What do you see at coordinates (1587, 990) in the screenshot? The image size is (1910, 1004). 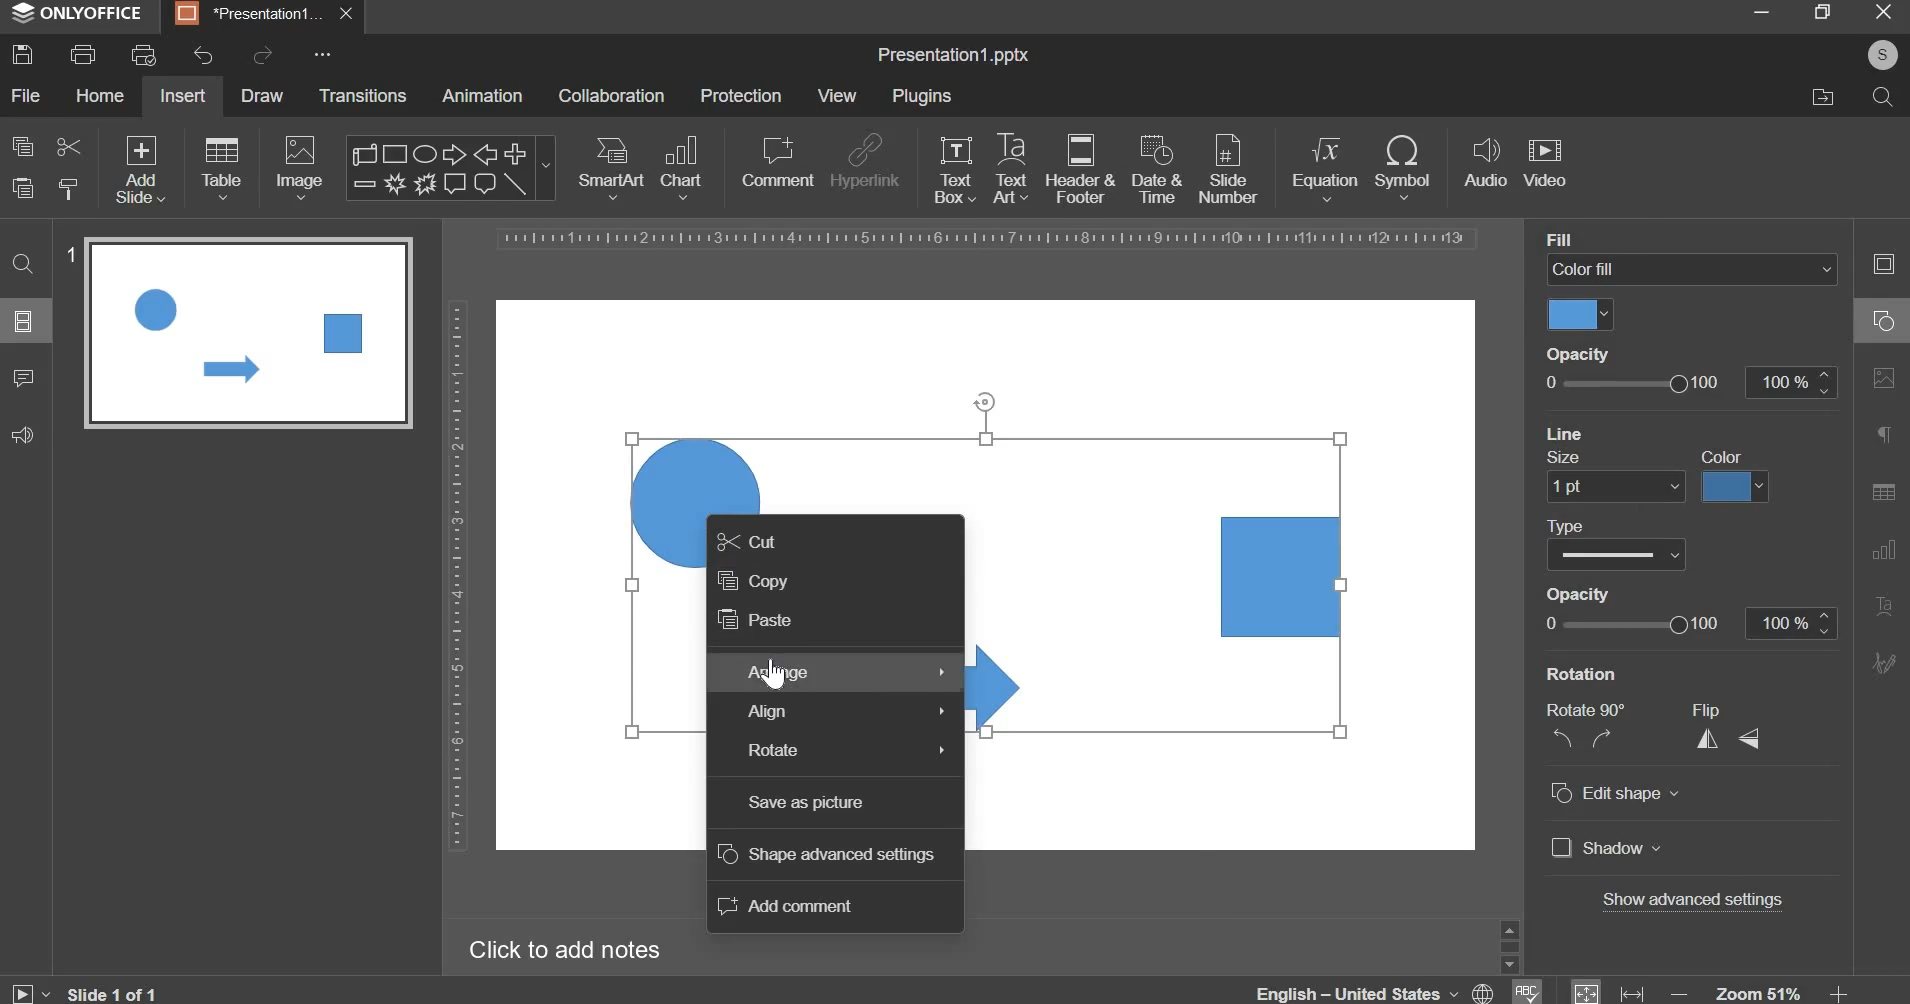 I see `fit to screen` at bounding box center [1587, 990].